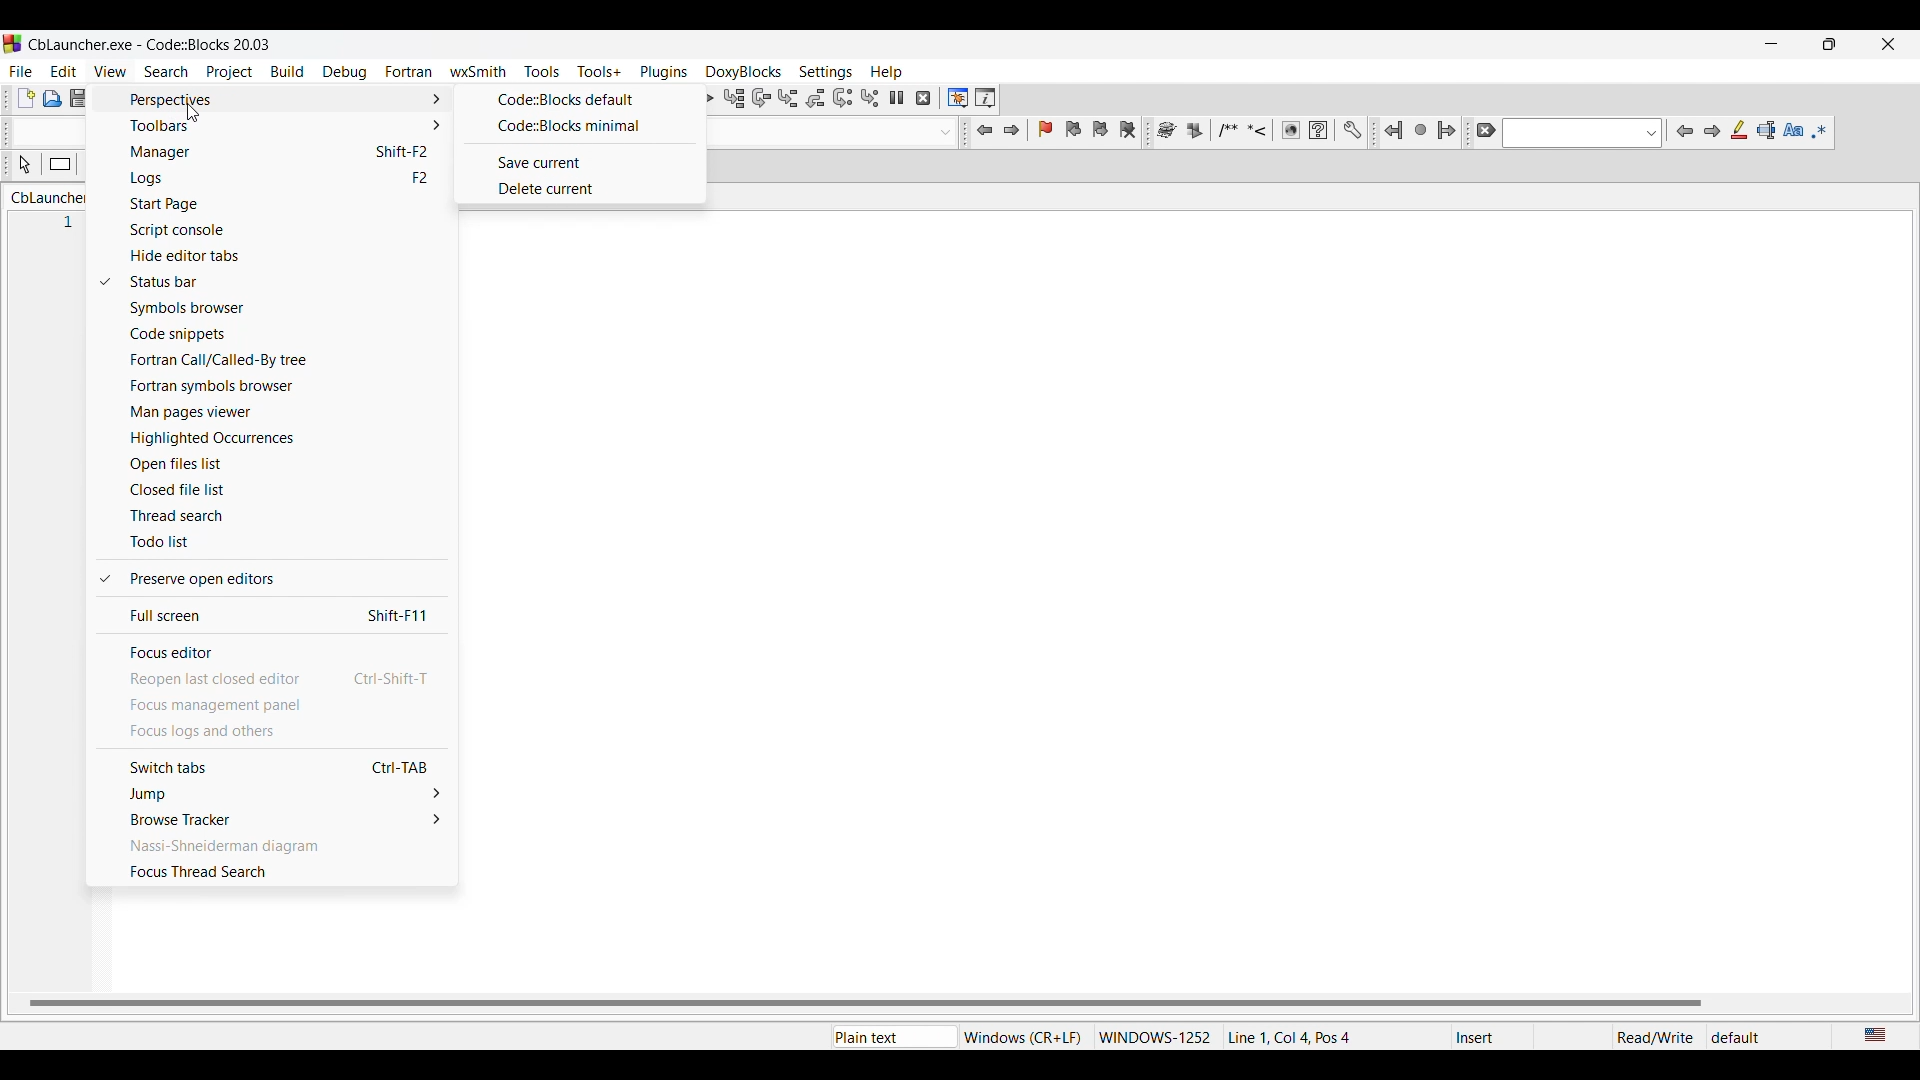 Image resolution: width=1920 pixels, height=1080 pixels. Describe the element at coordinates (283, 516) in the screenshot. I see `Thread search` at that location.